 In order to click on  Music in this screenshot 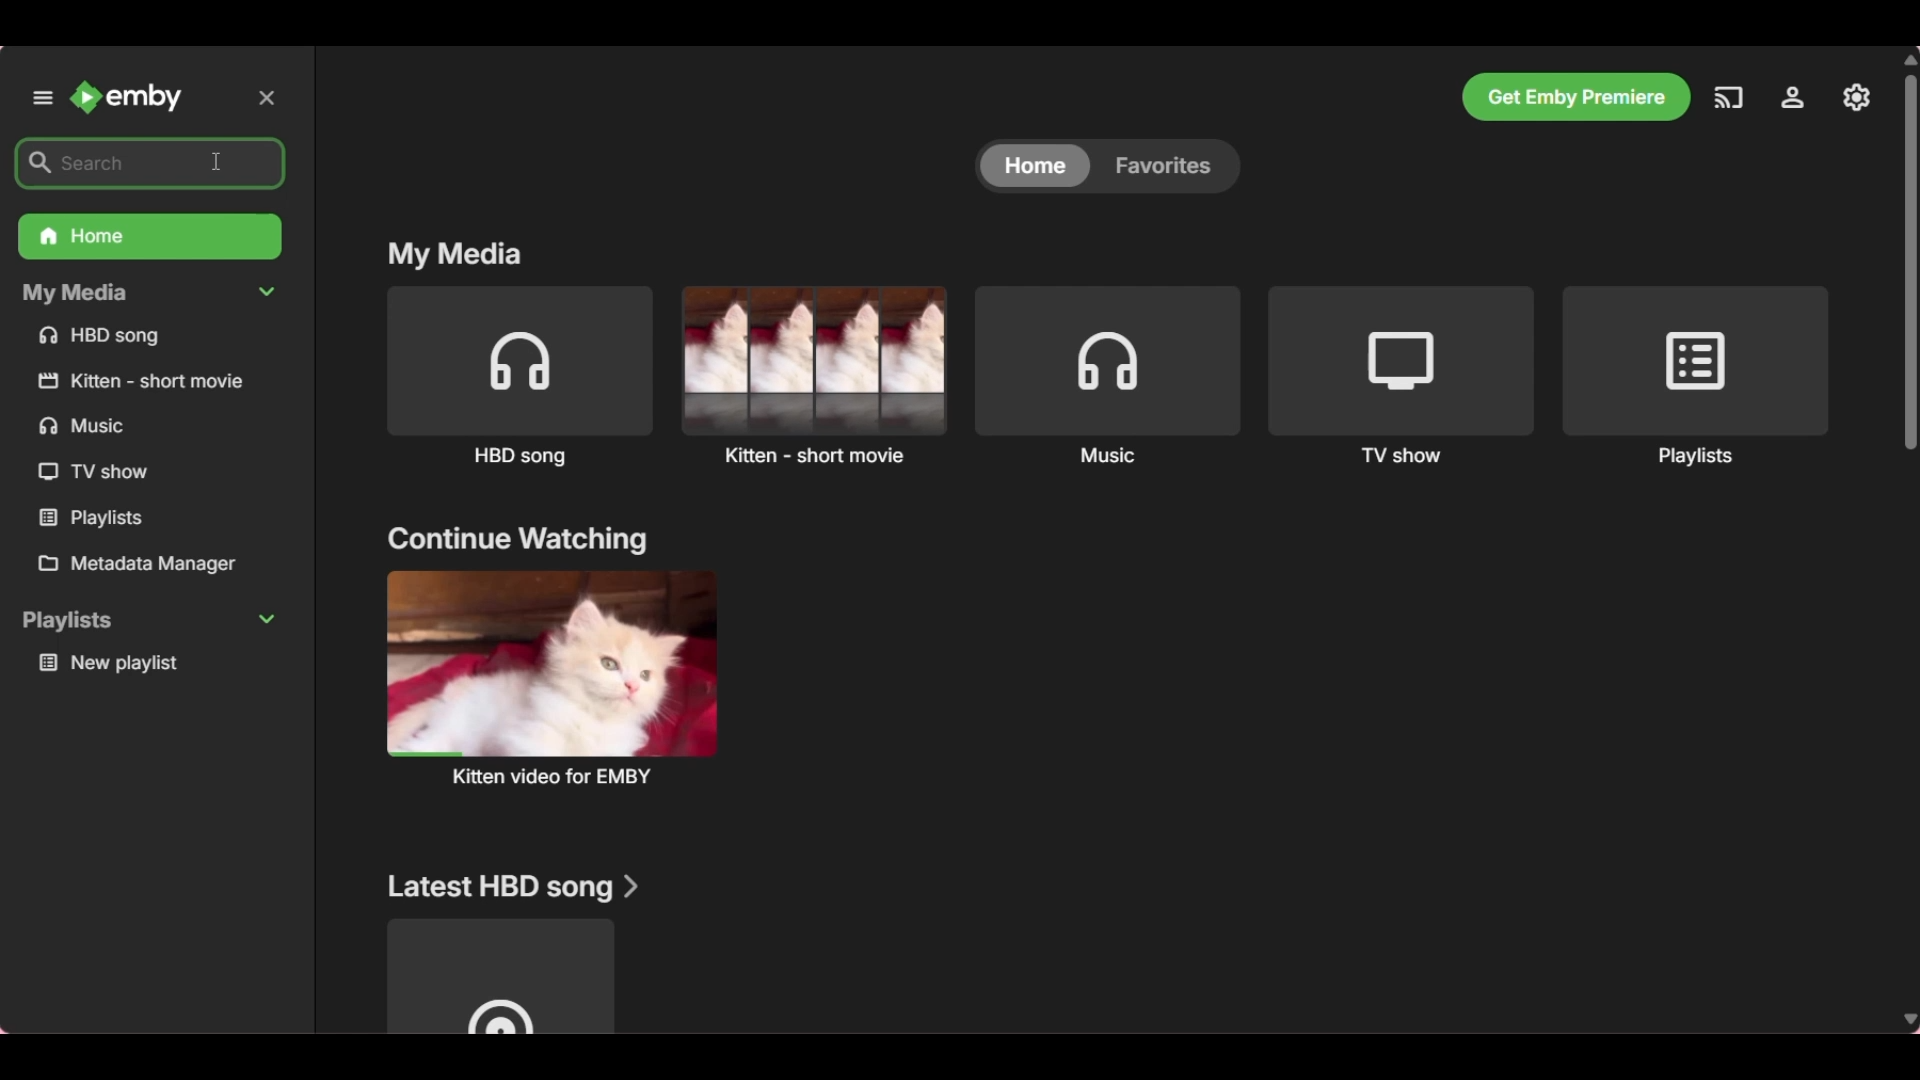, I will do `click(91, 427)`.